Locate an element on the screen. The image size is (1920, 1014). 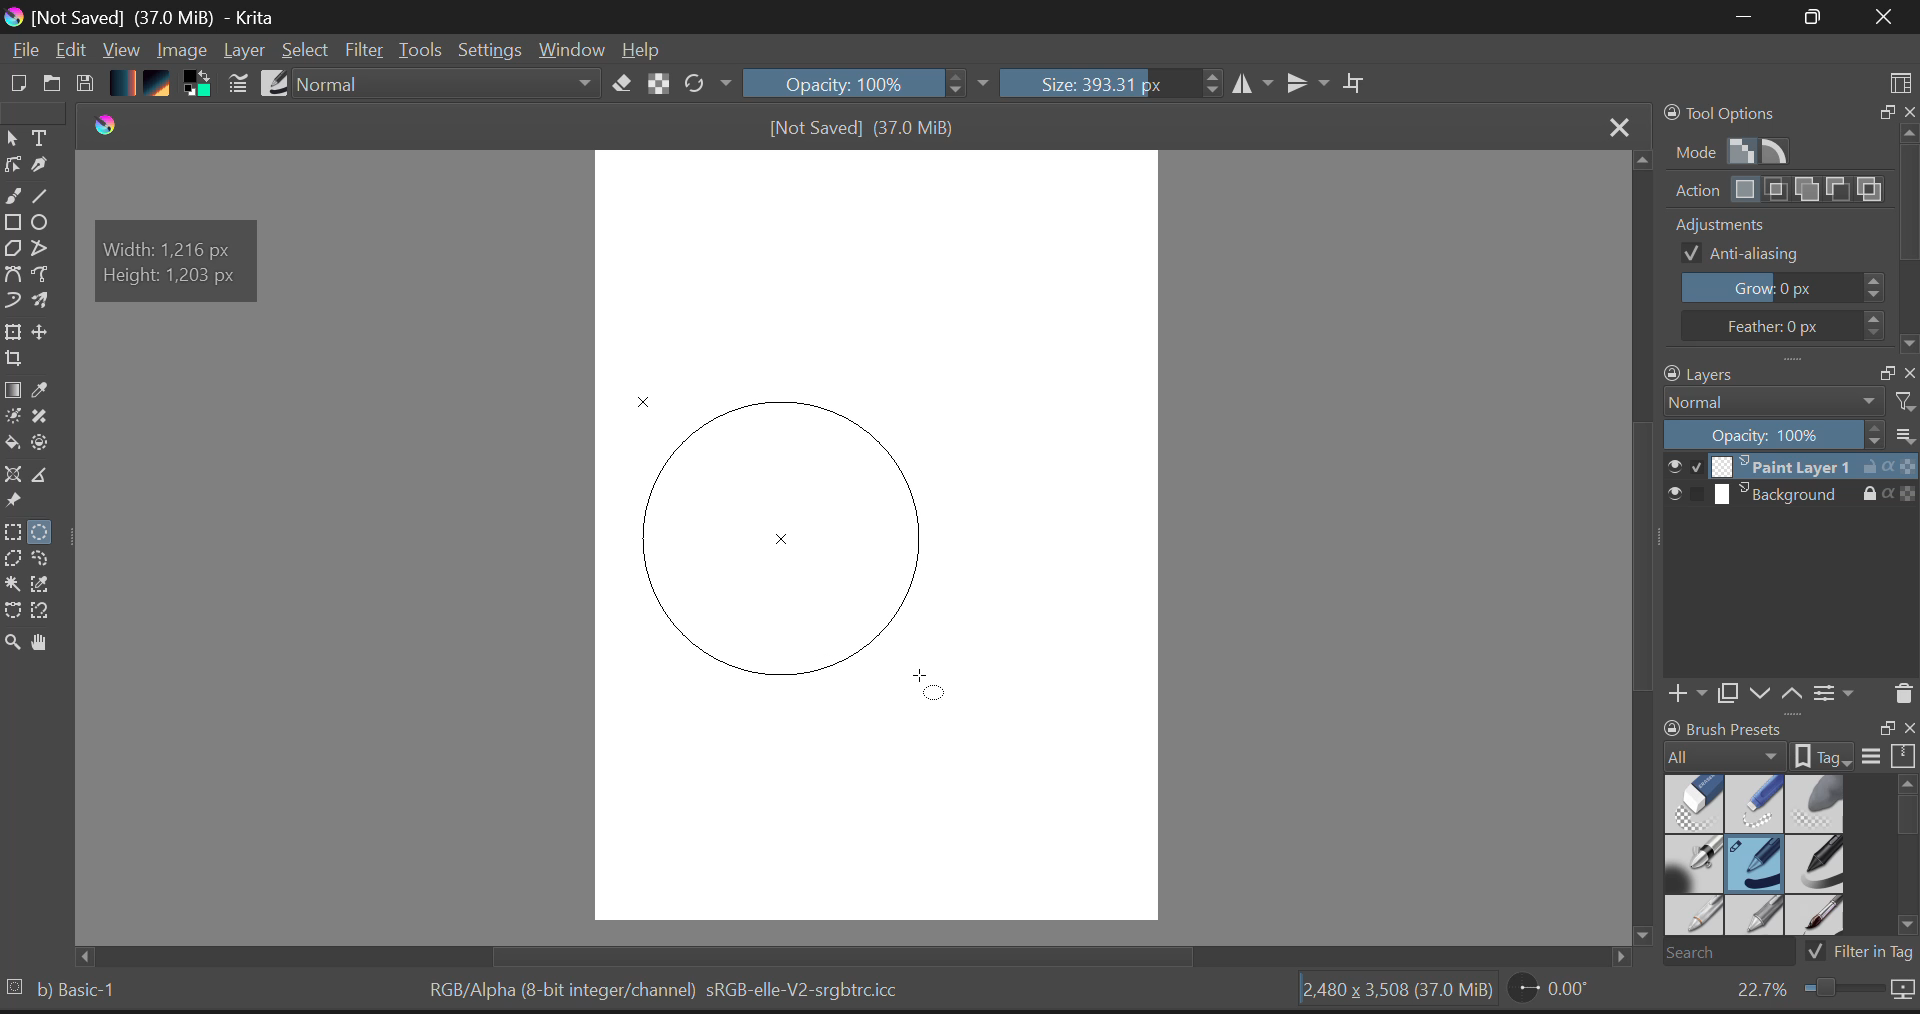
Pan is located at coordinates (44, 643).